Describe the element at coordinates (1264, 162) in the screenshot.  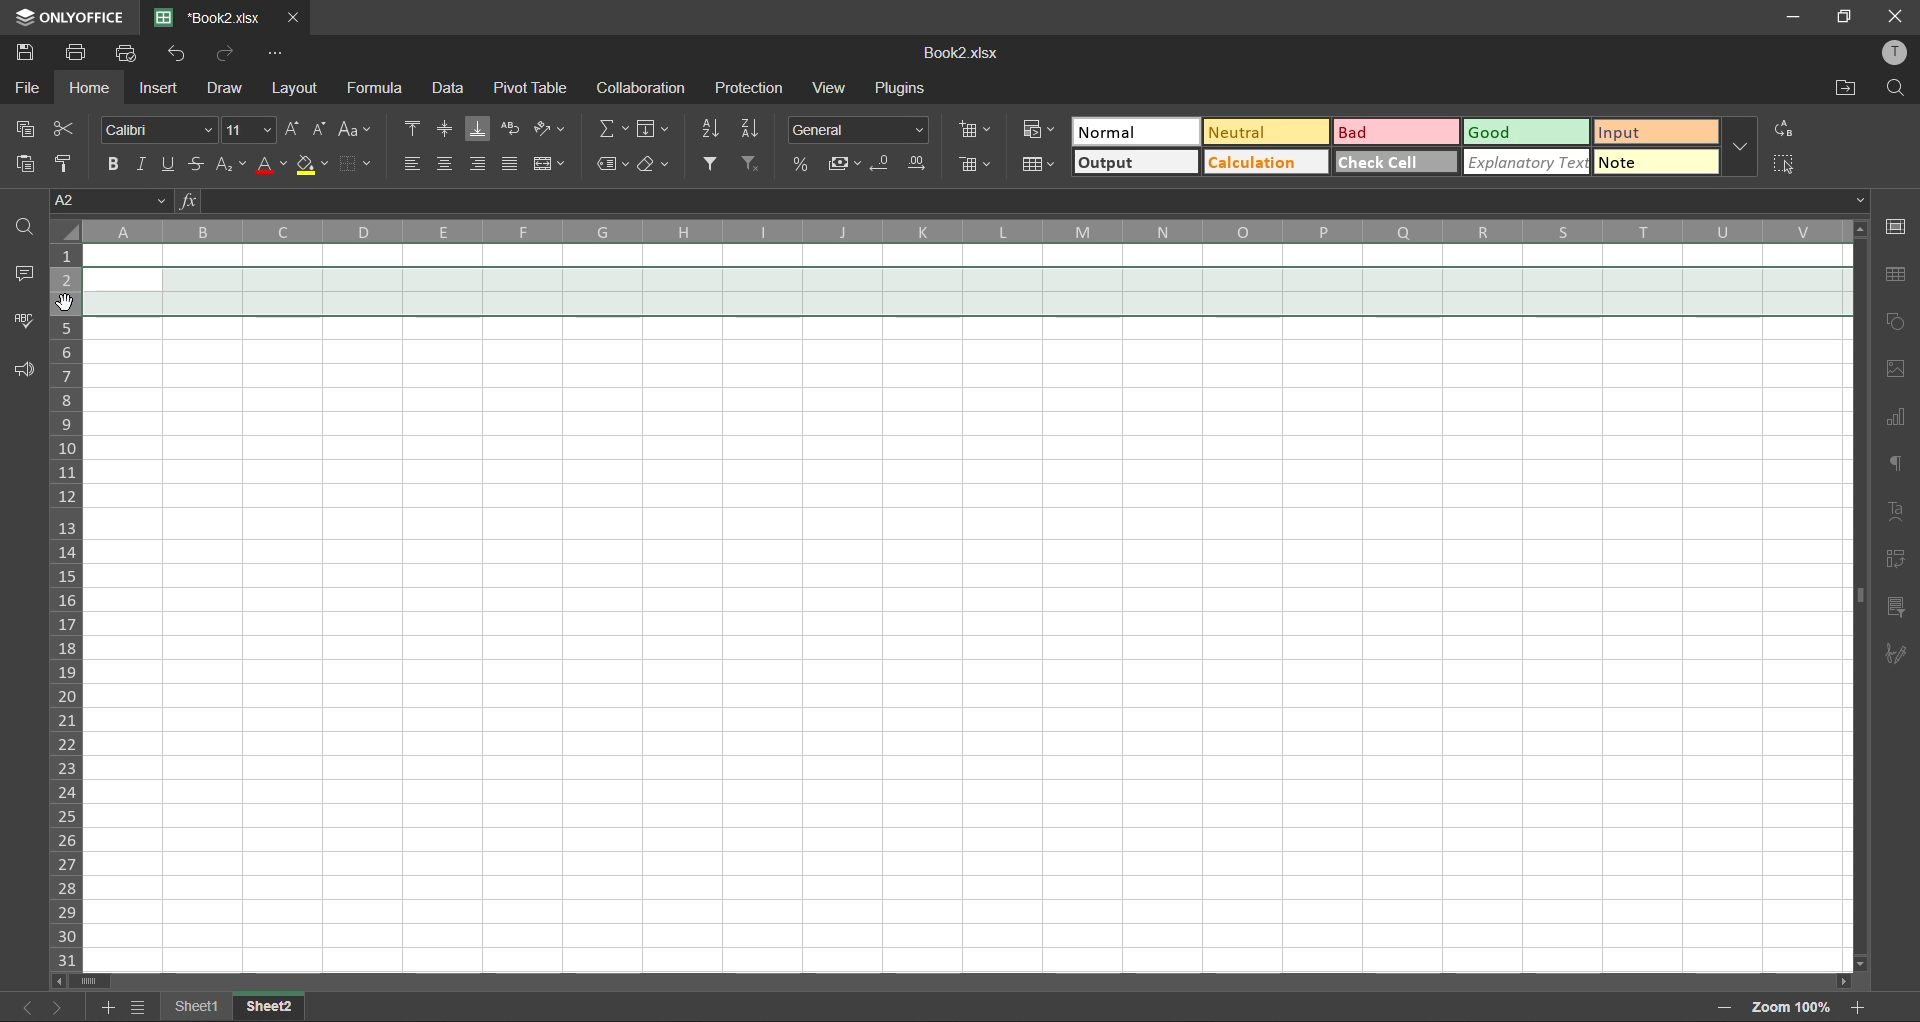
I see `calculation` at that location.